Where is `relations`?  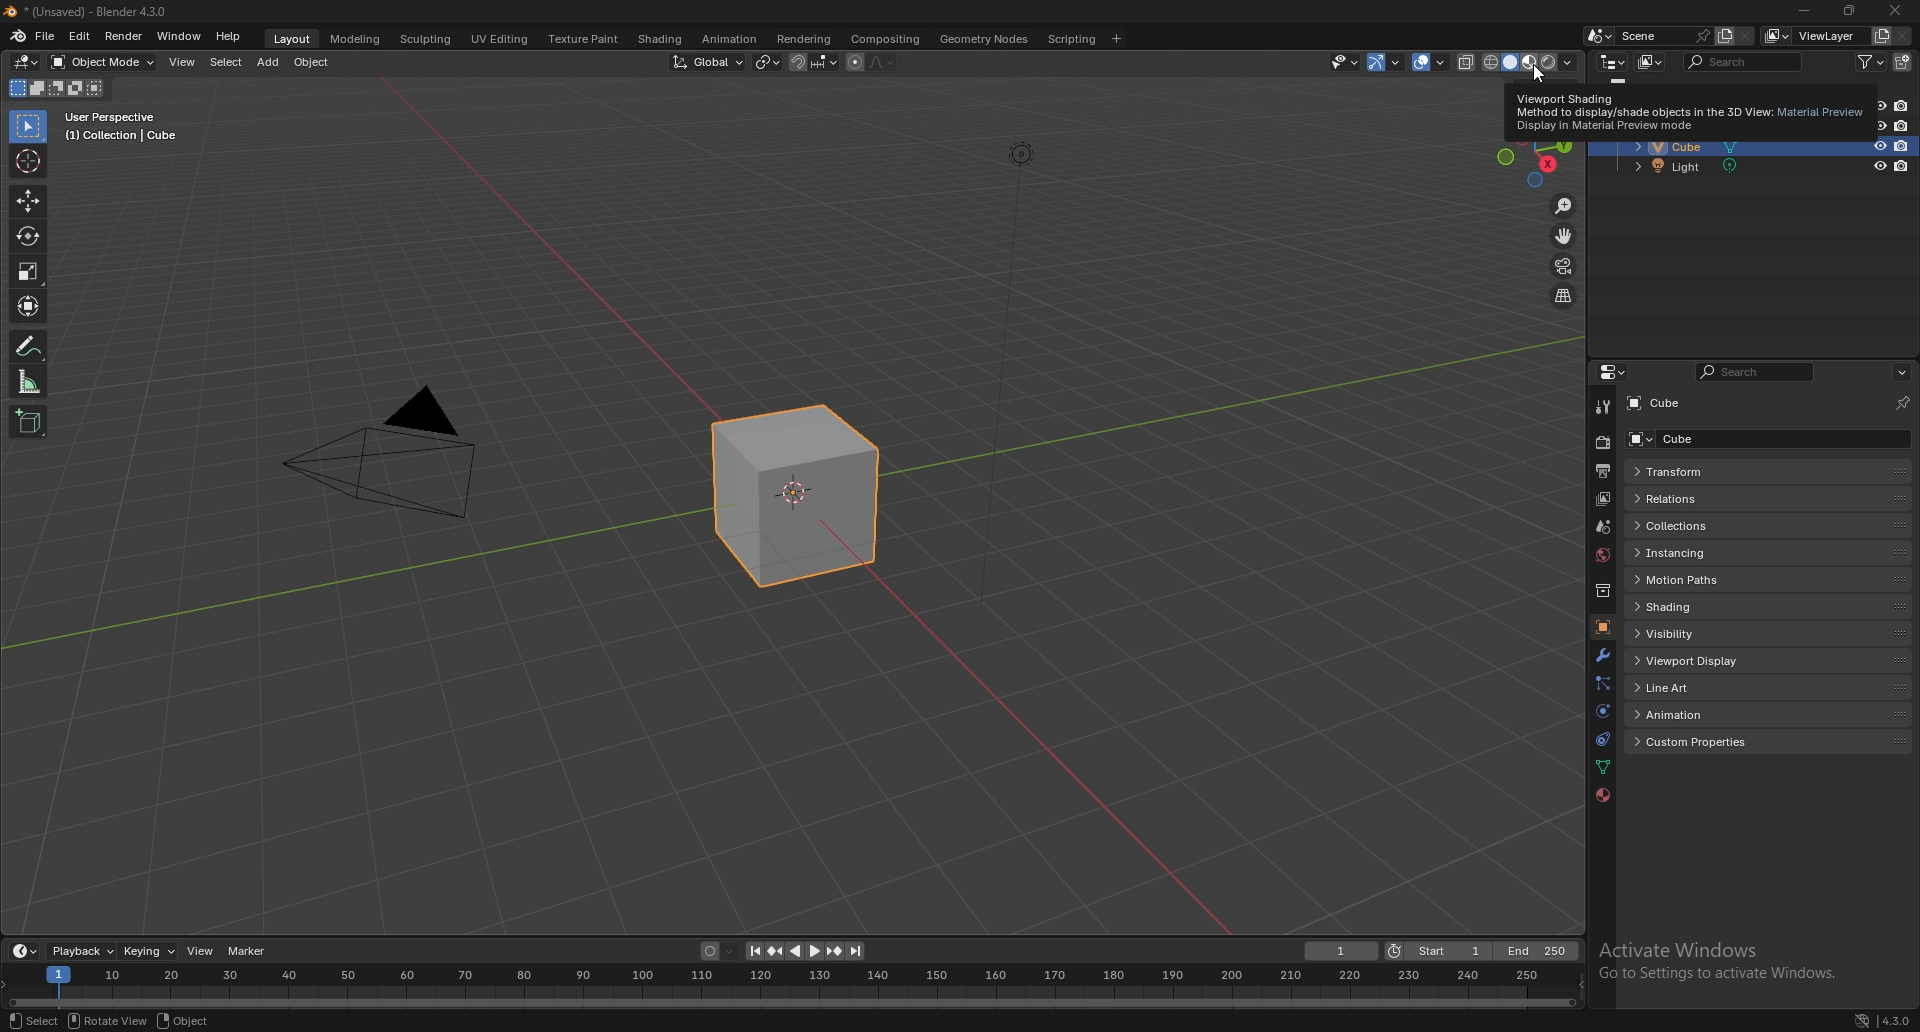 relations is located at coordinates (1732, 498).